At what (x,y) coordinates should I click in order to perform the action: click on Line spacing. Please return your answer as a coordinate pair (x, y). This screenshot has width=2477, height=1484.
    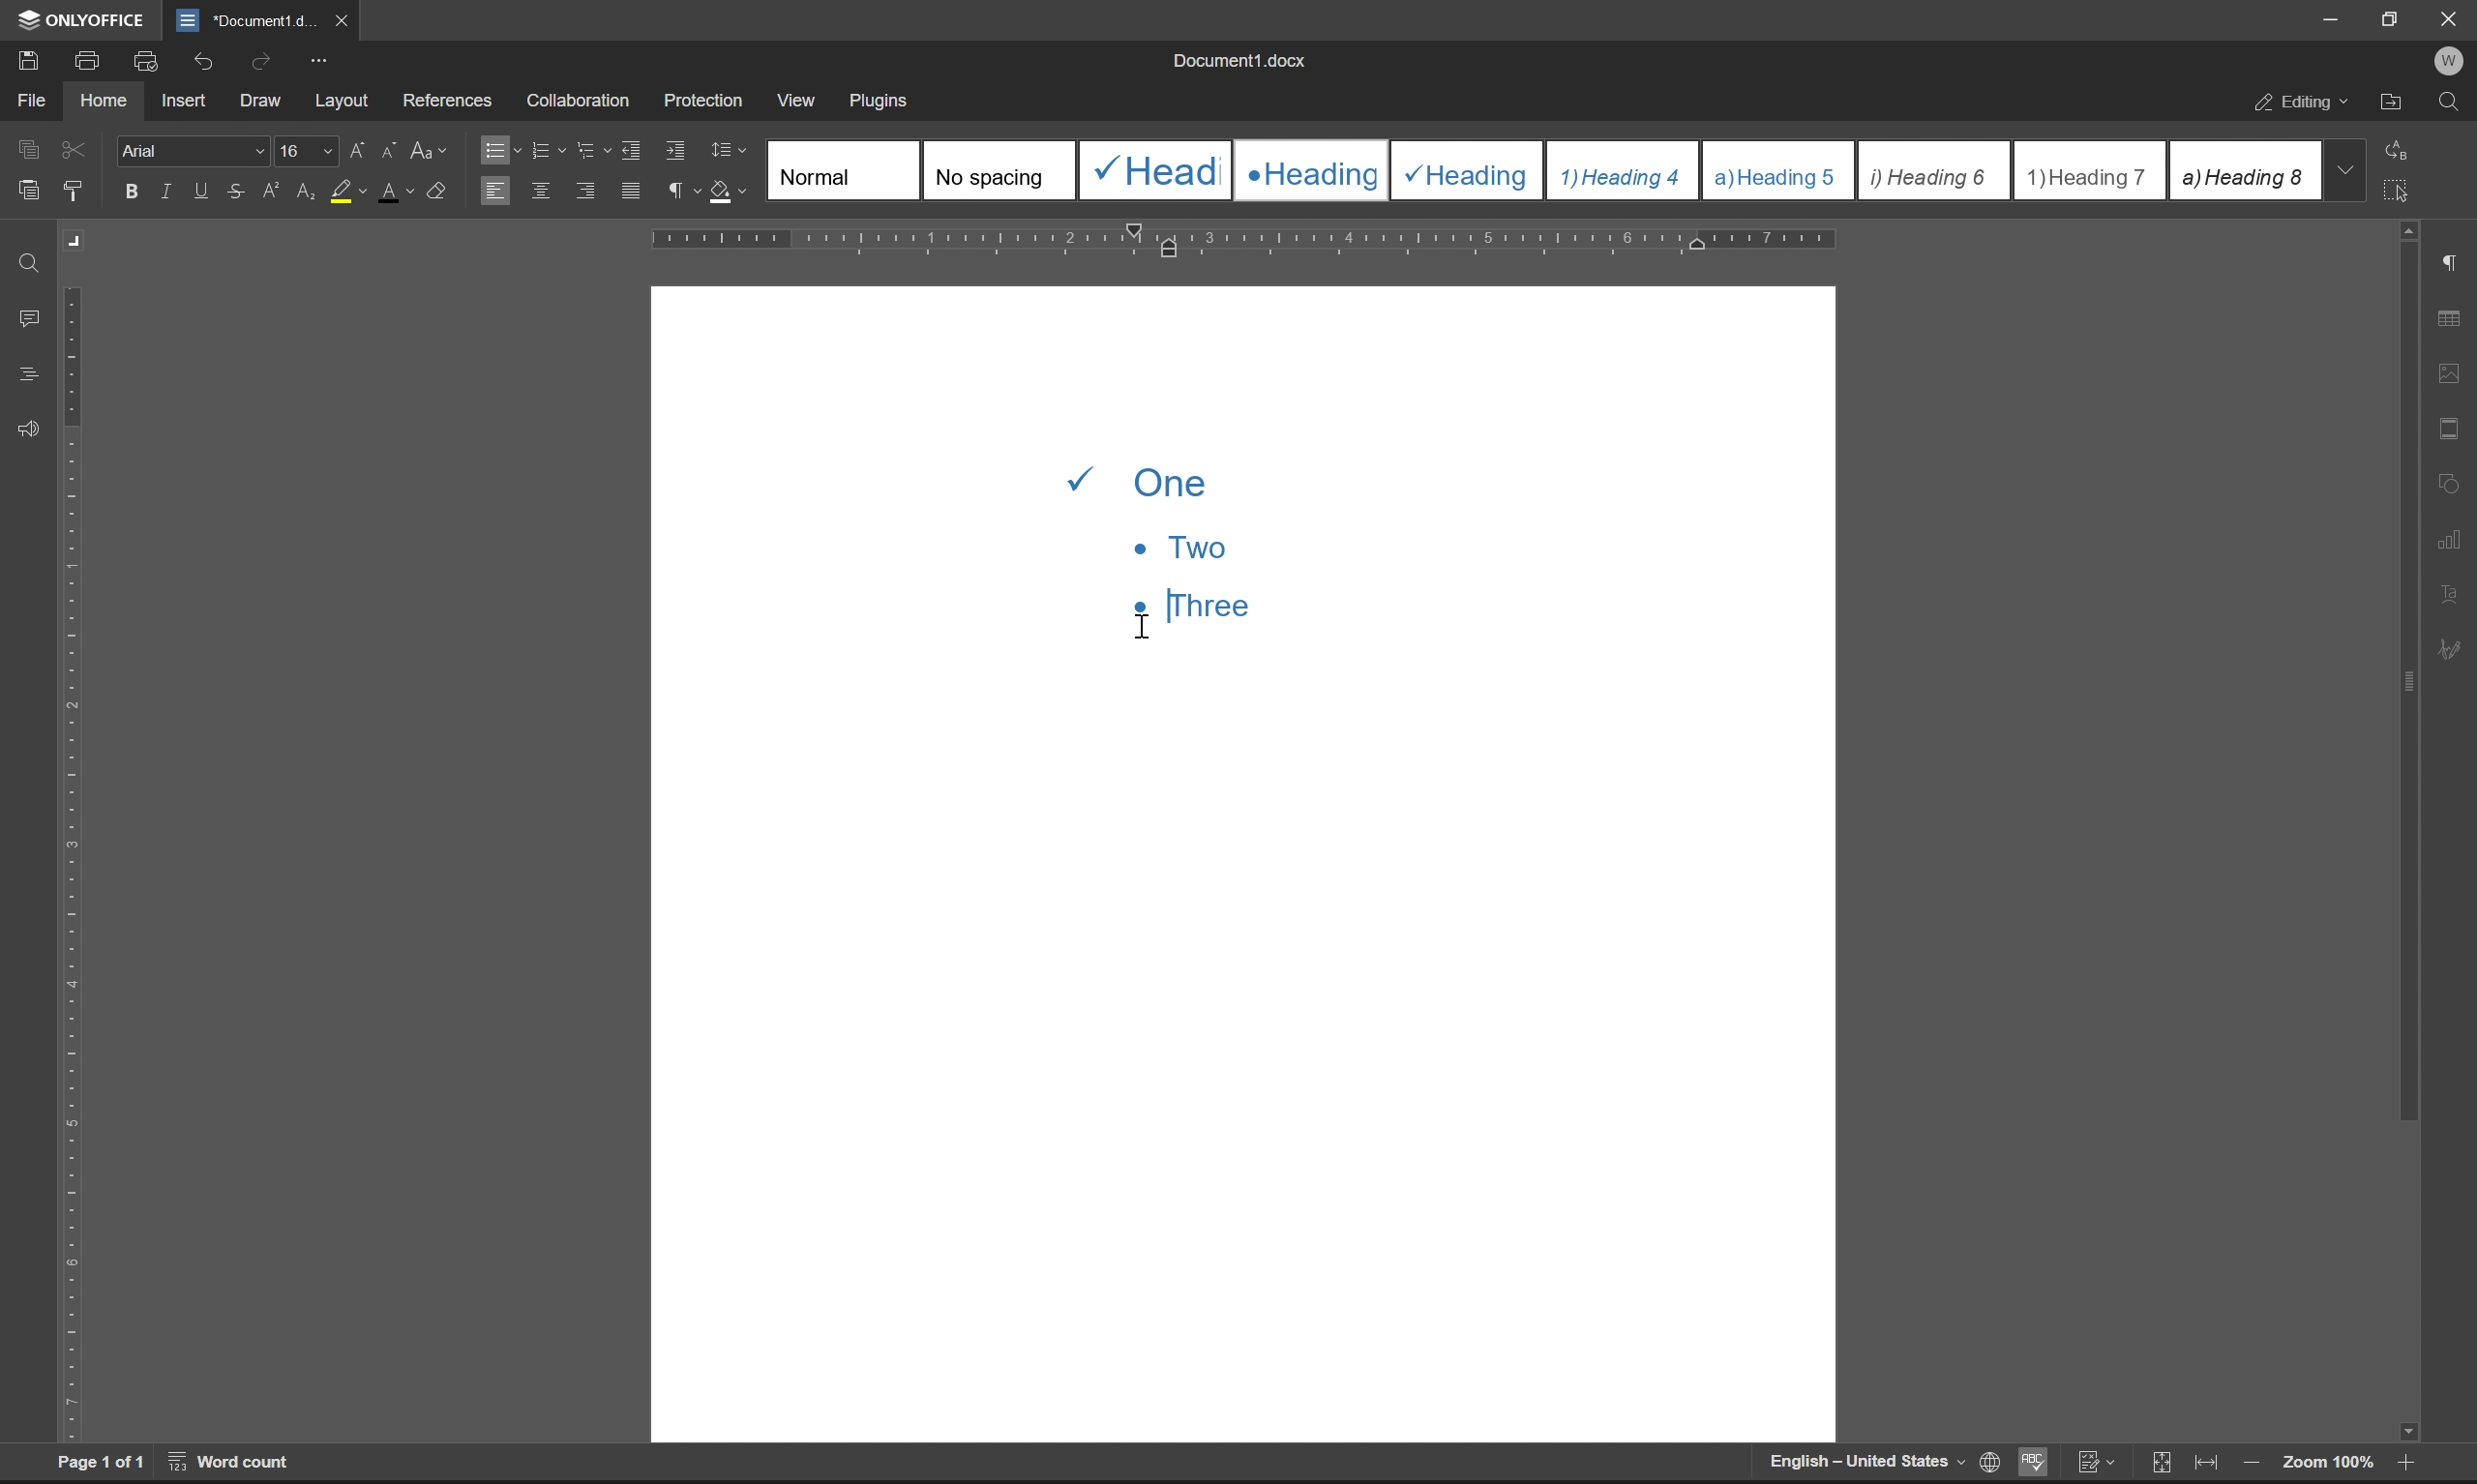
    Looking at the image, I should click on (737, 151).